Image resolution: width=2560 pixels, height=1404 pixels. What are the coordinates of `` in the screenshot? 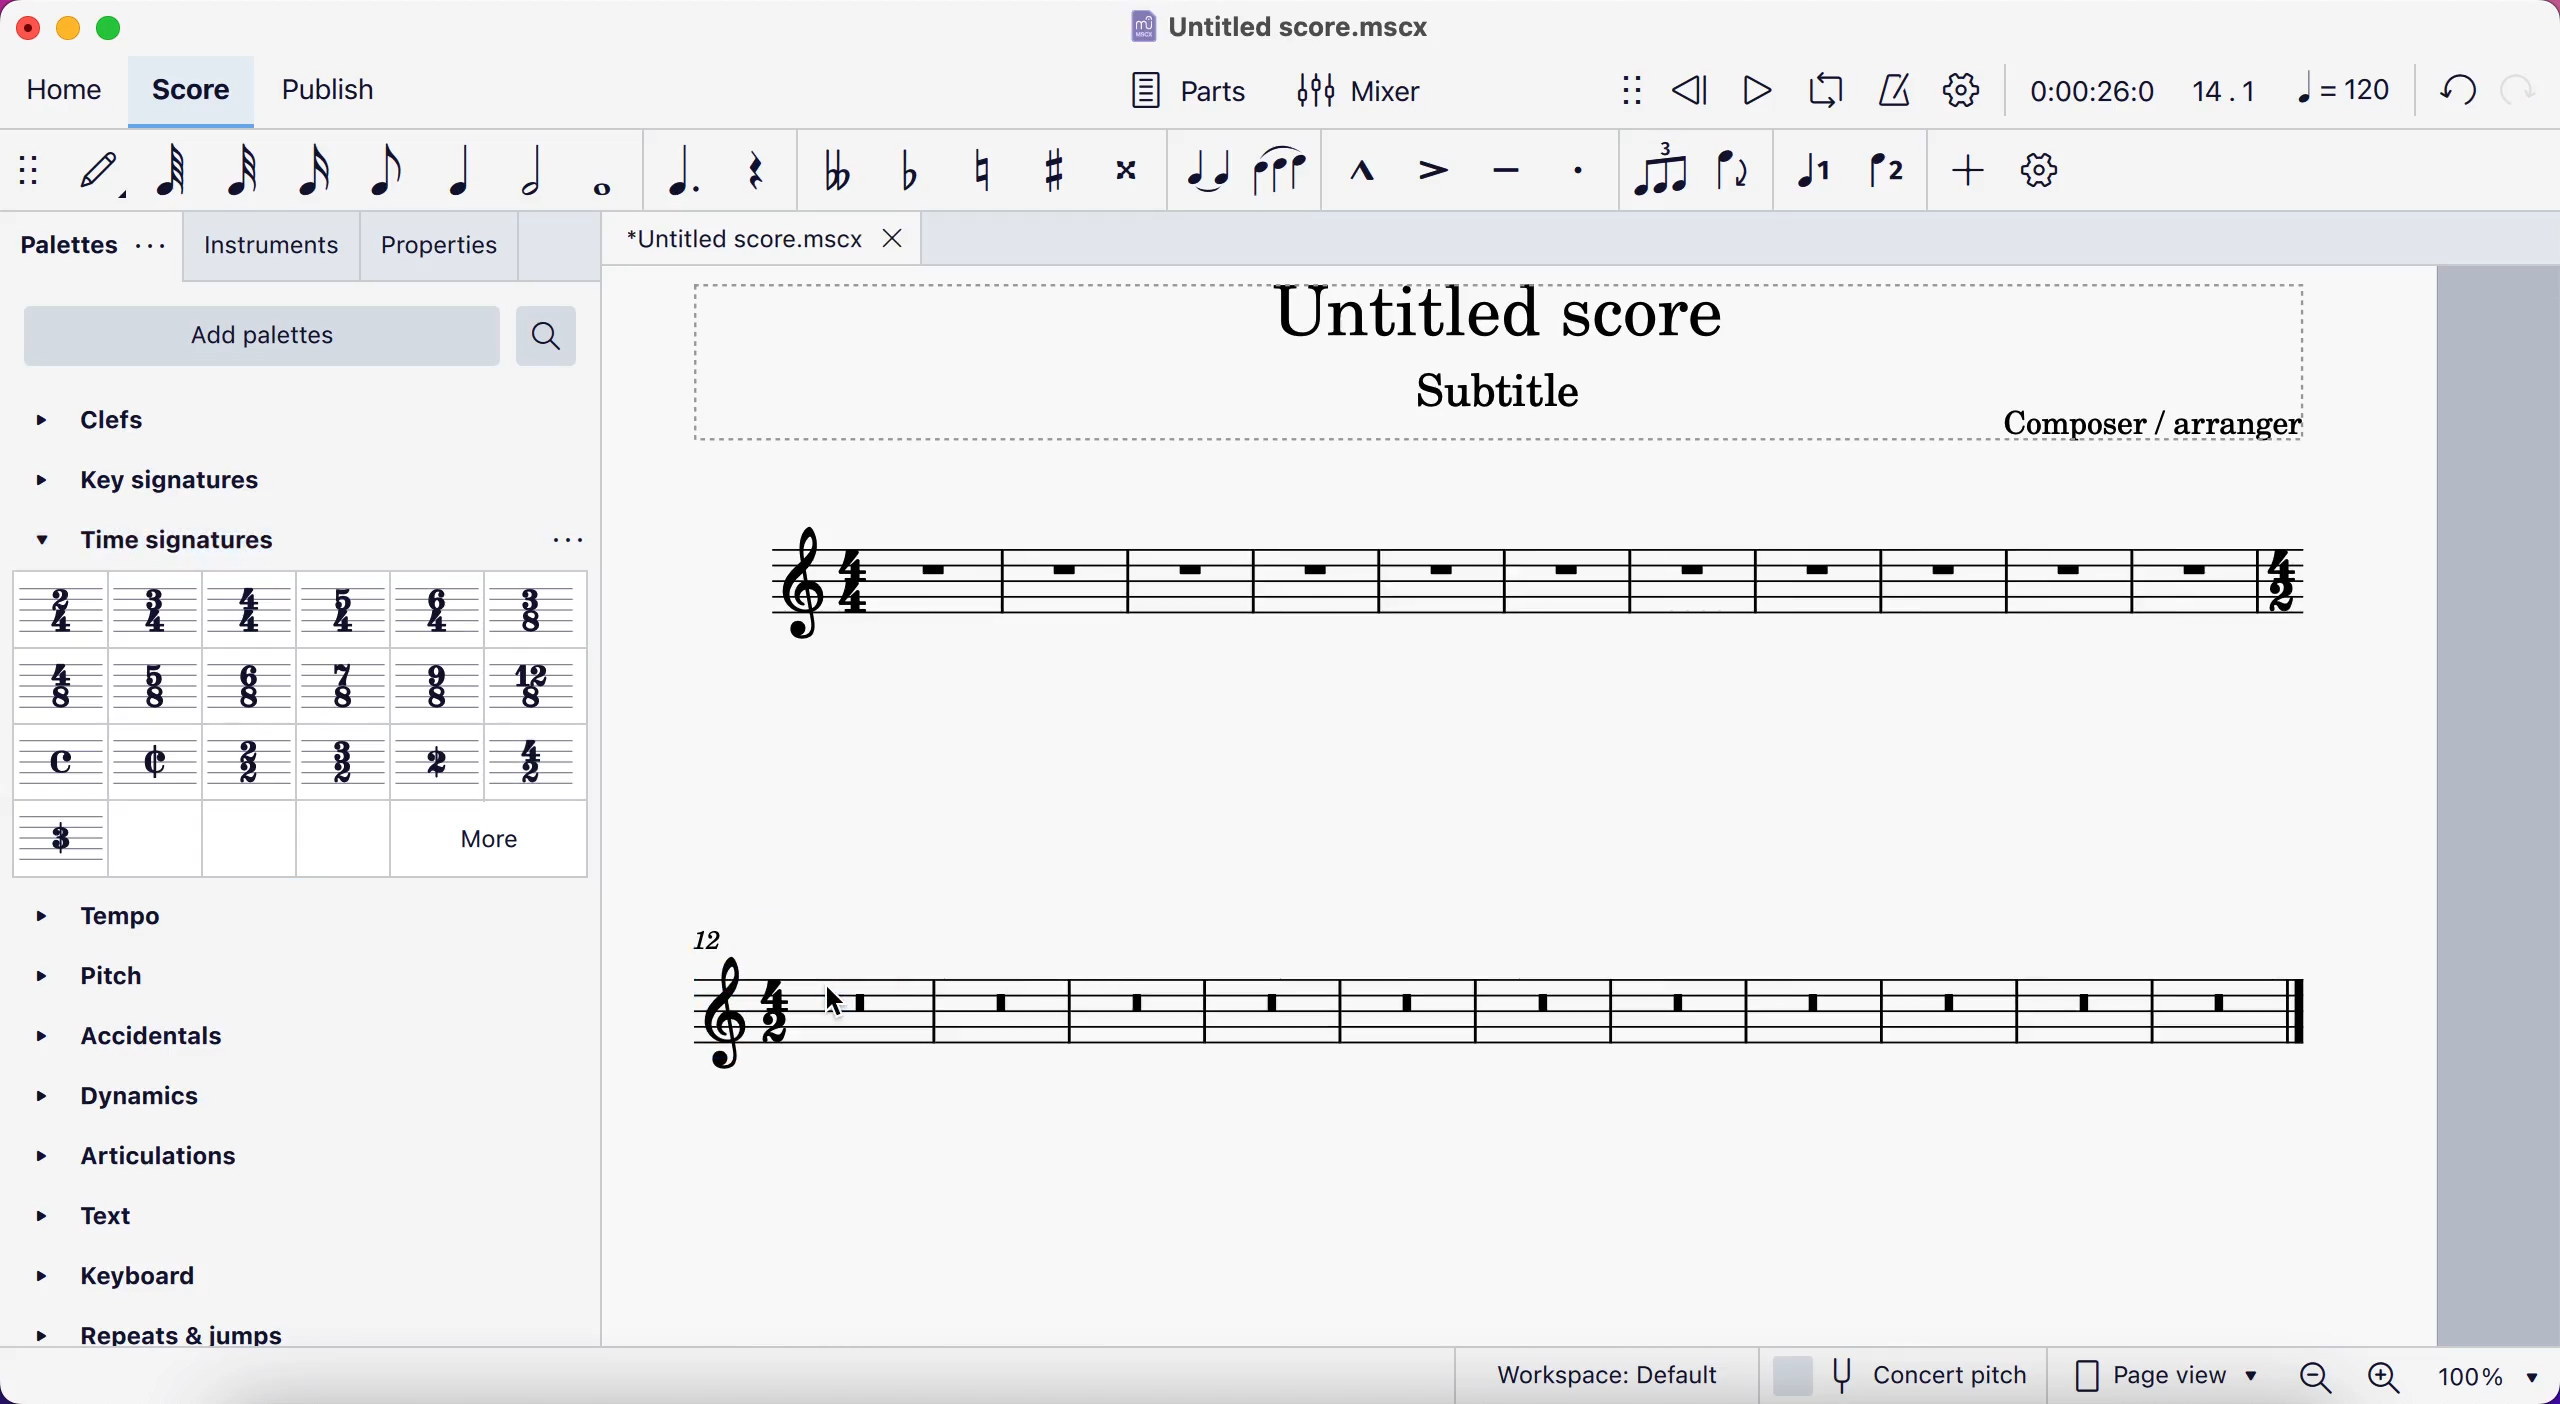 It's located at (161, 608).